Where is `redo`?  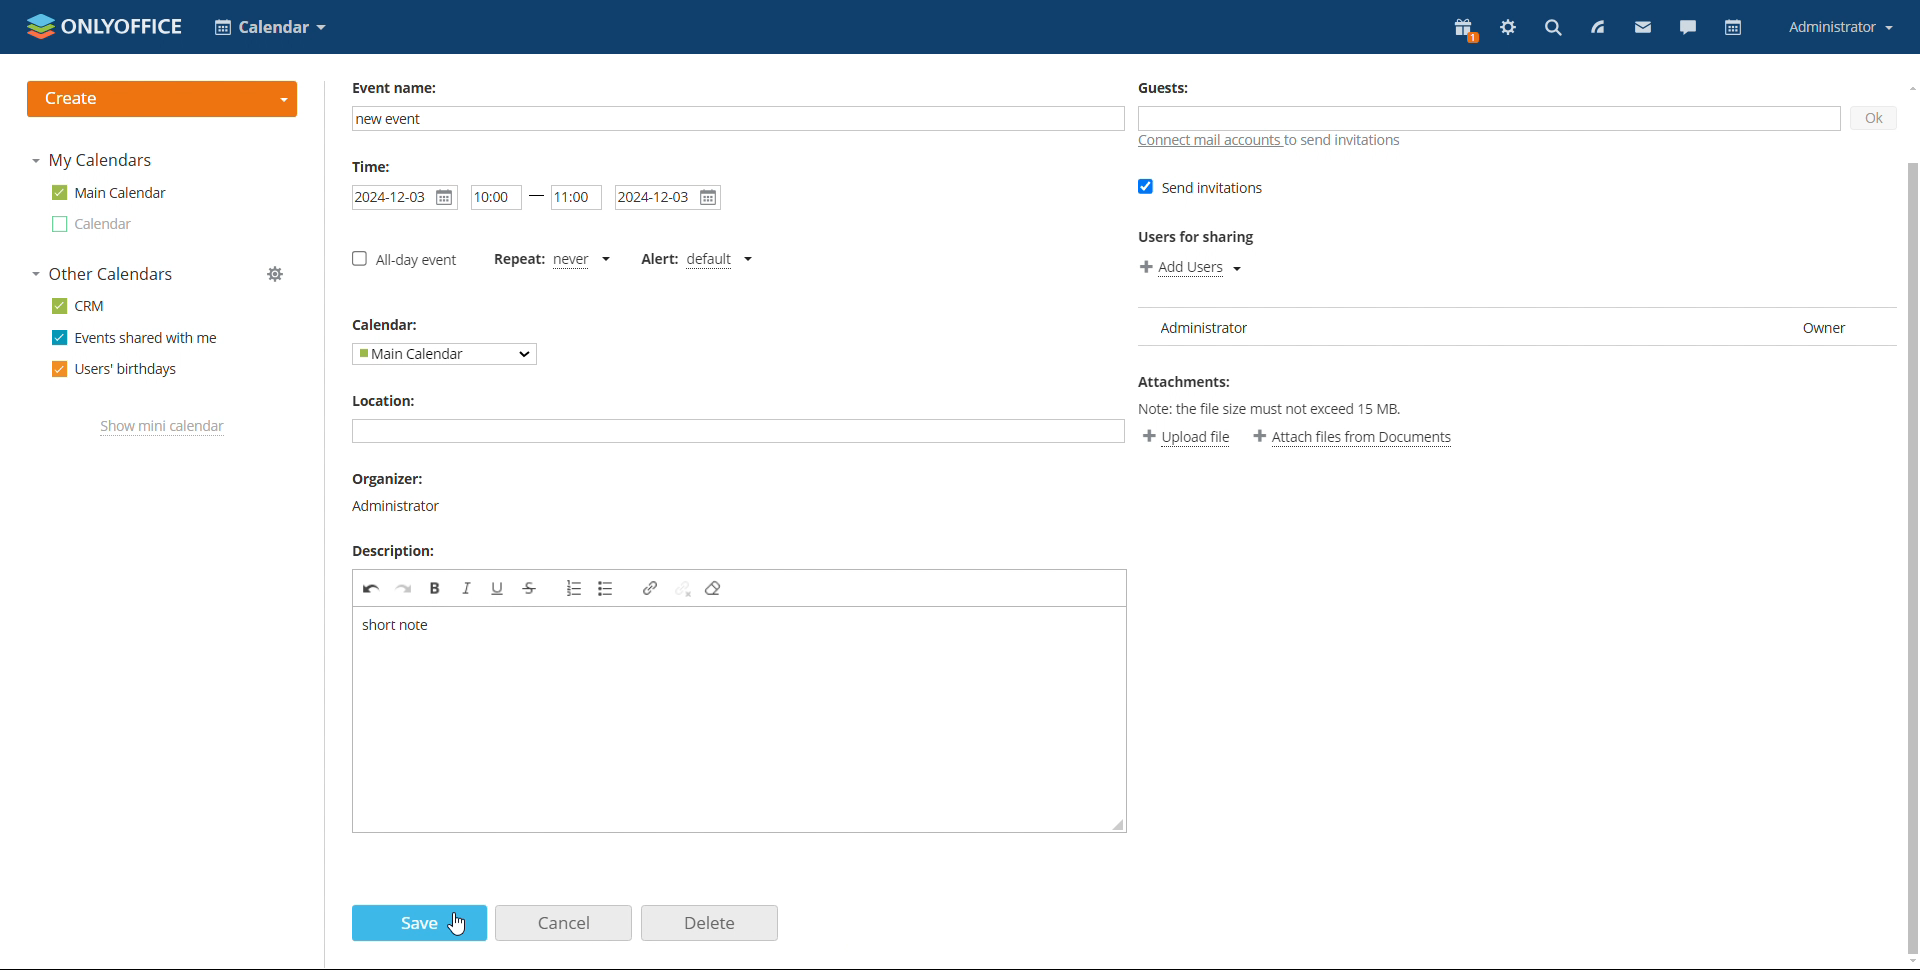 redo is located at coordinates (406, 590).